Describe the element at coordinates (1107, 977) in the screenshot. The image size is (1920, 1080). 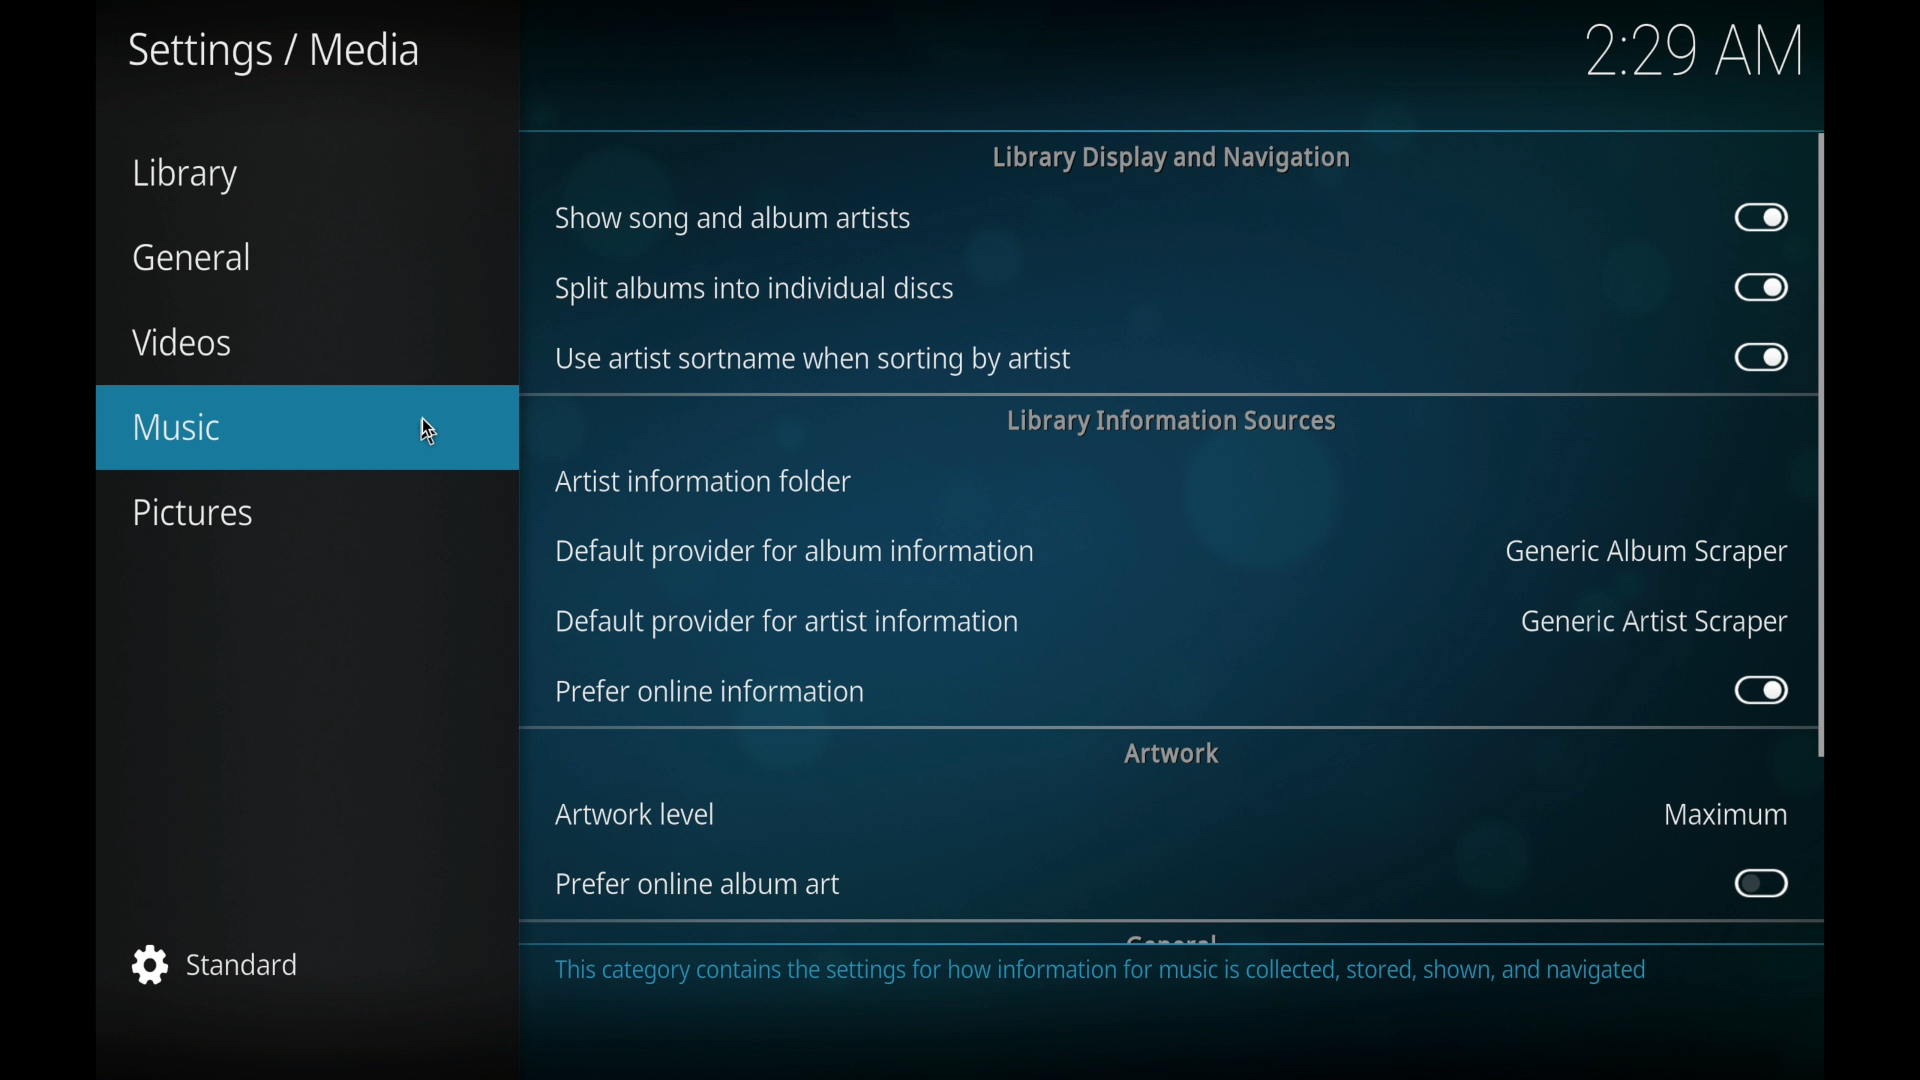
I see `This category contains the settings for how information for music is collected, stored, shown, and navigated` at that location.